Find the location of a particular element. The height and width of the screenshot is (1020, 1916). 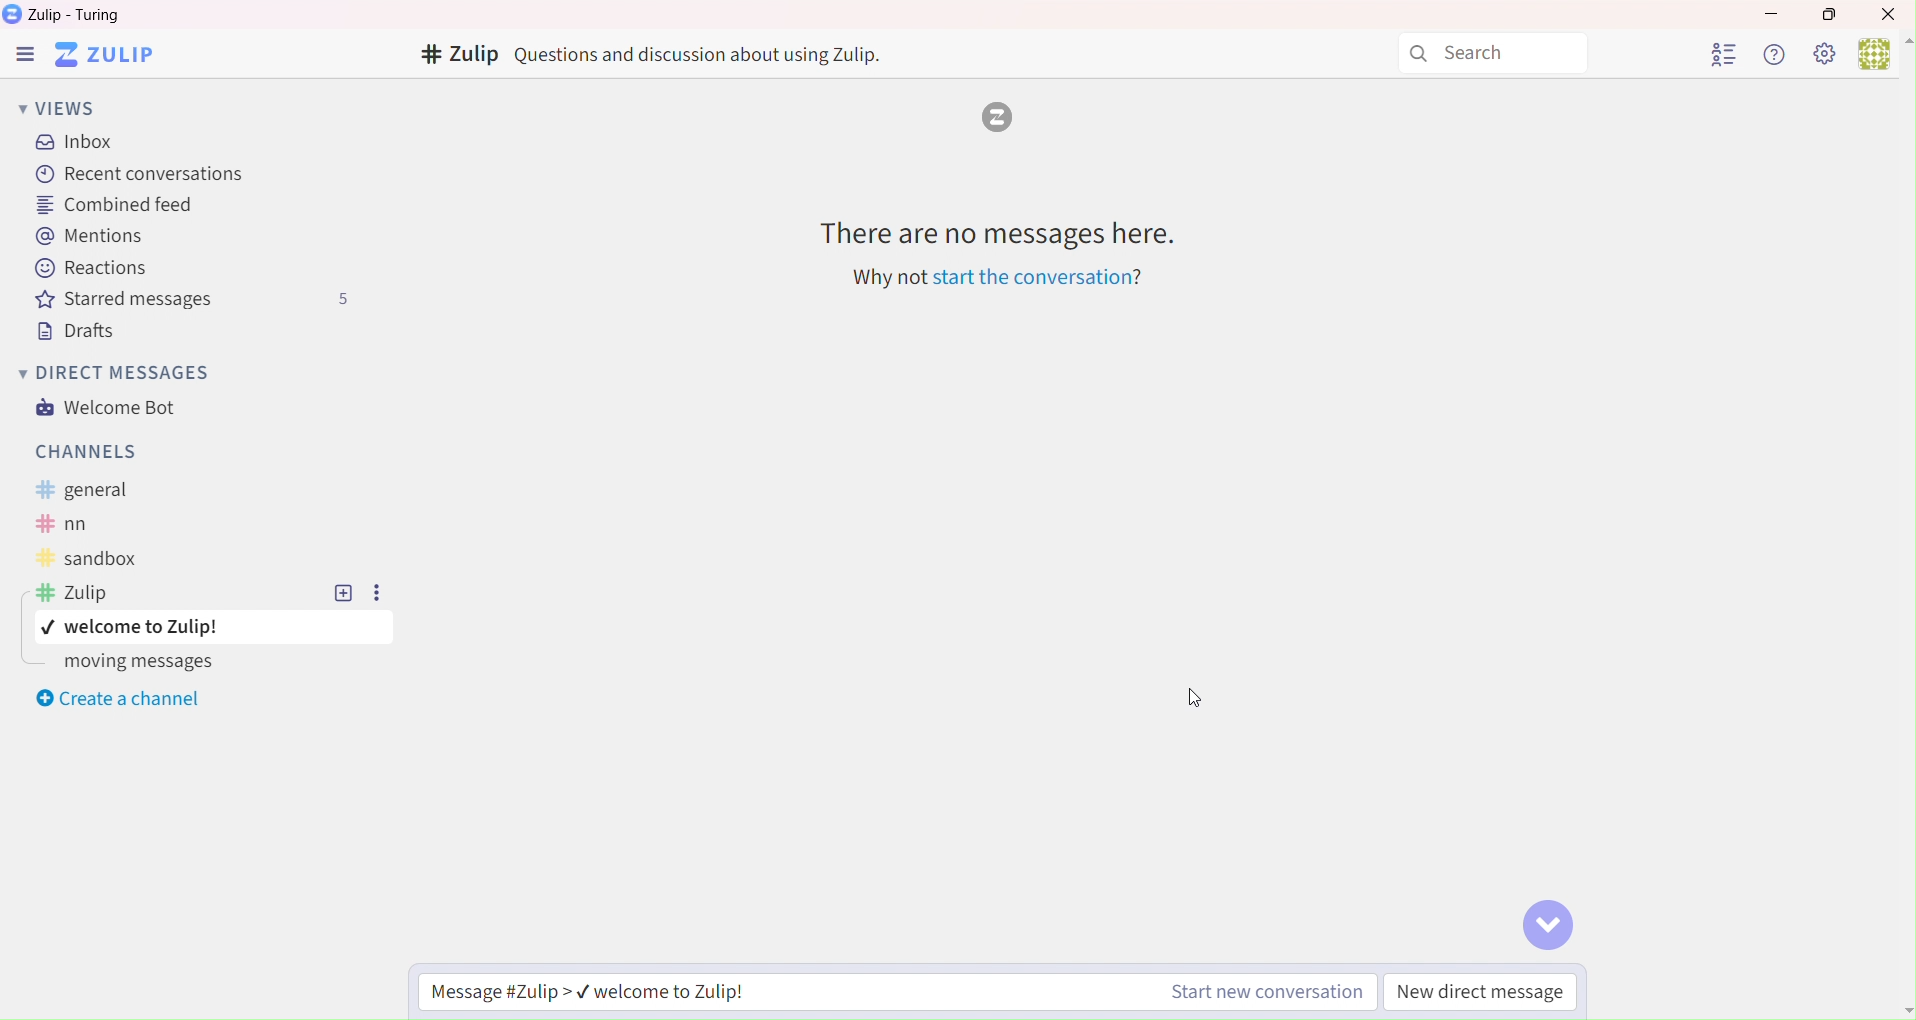

Mentions is located at coordinates (87, 236).